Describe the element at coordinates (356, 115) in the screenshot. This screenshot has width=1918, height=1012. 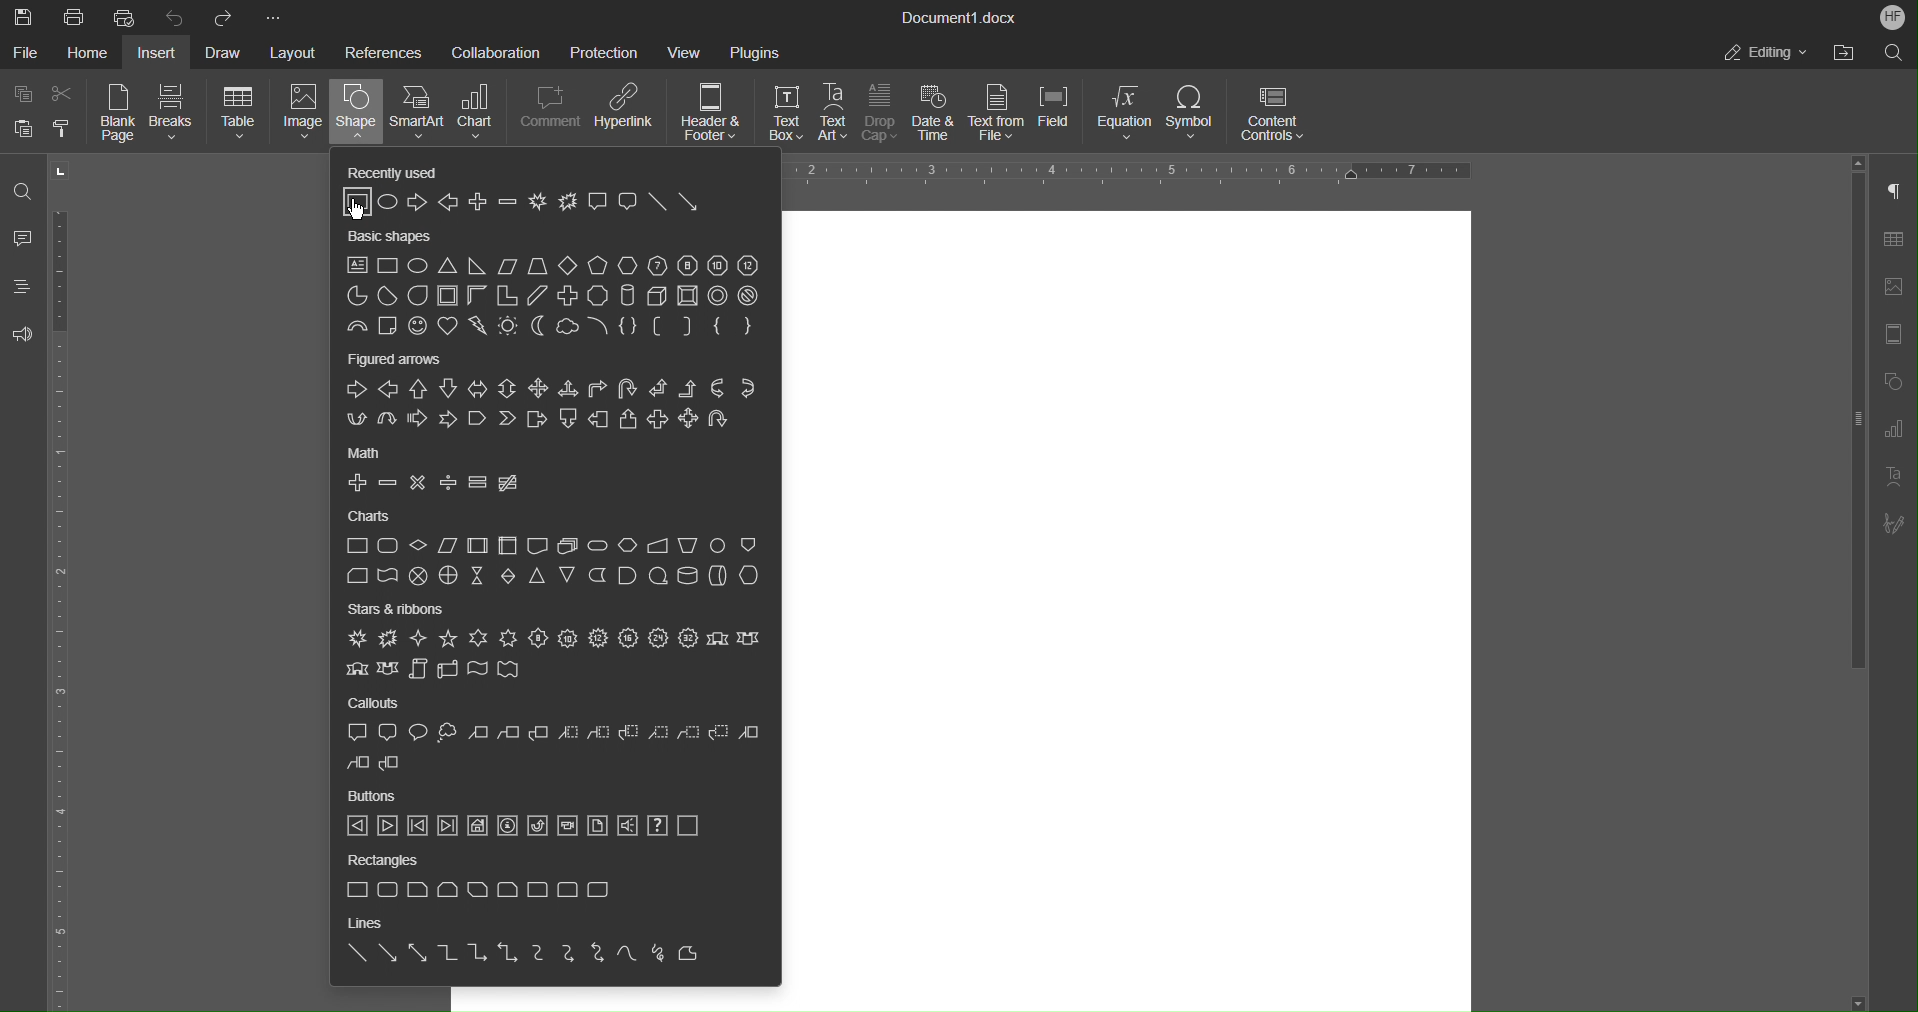
I see `Shape` at that location.